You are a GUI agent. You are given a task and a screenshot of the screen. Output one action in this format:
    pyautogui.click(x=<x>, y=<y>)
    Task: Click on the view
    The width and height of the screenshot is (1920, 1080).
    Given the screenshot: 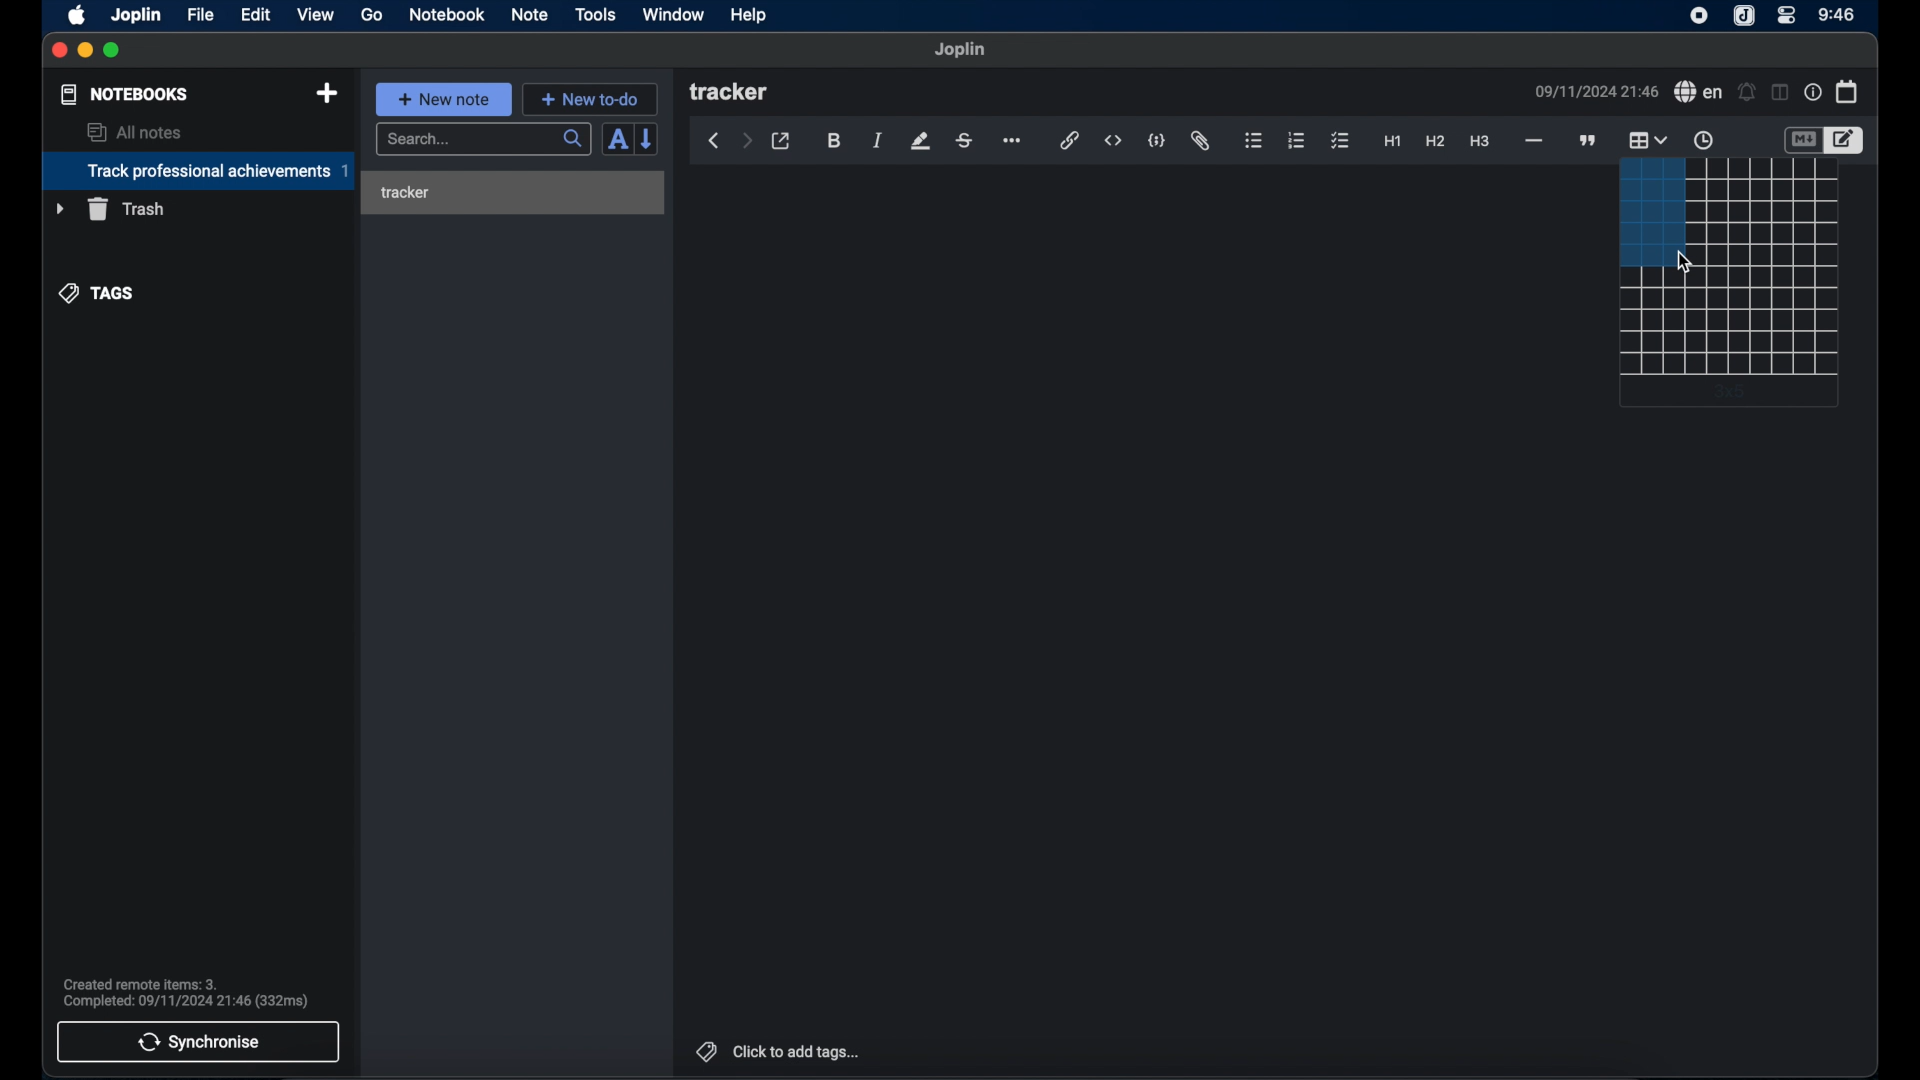 What is the action you would take?
    pyautogui.click(x=315, y=14)
    